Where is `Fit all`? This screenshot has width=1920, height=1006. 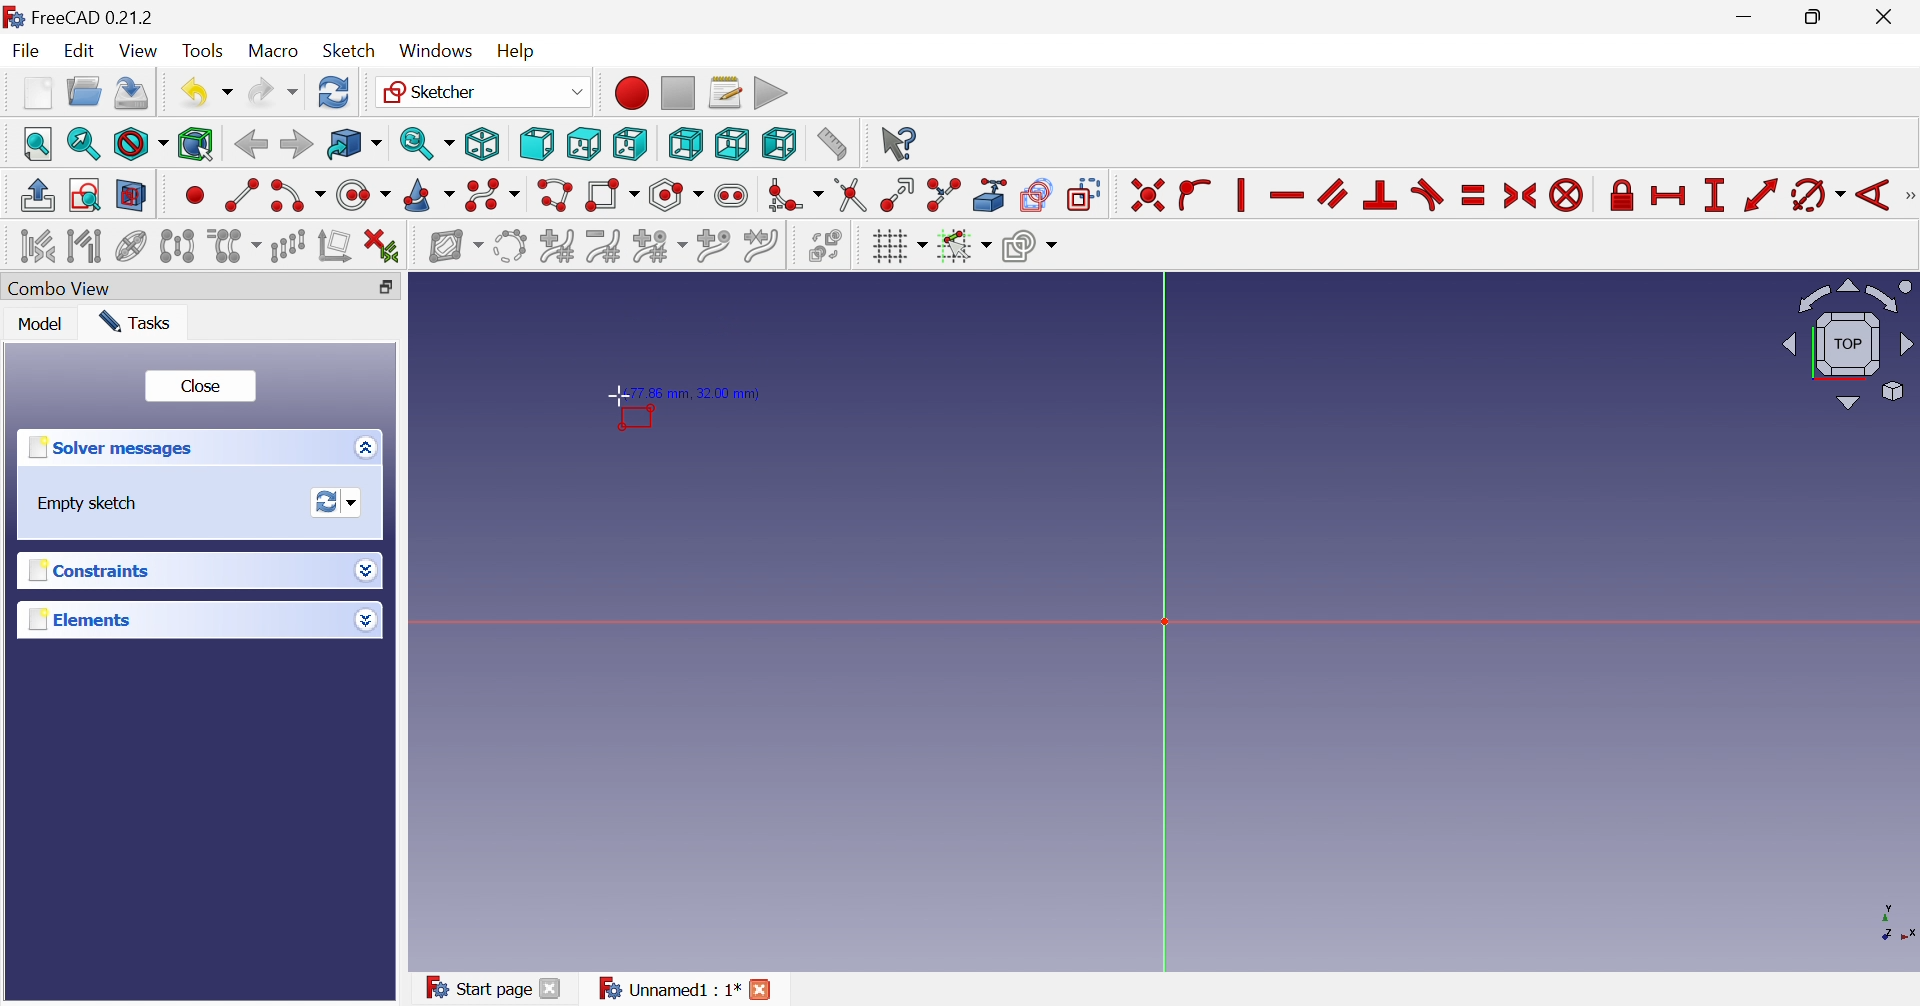
Fit all is located at coordinates (39, 143).